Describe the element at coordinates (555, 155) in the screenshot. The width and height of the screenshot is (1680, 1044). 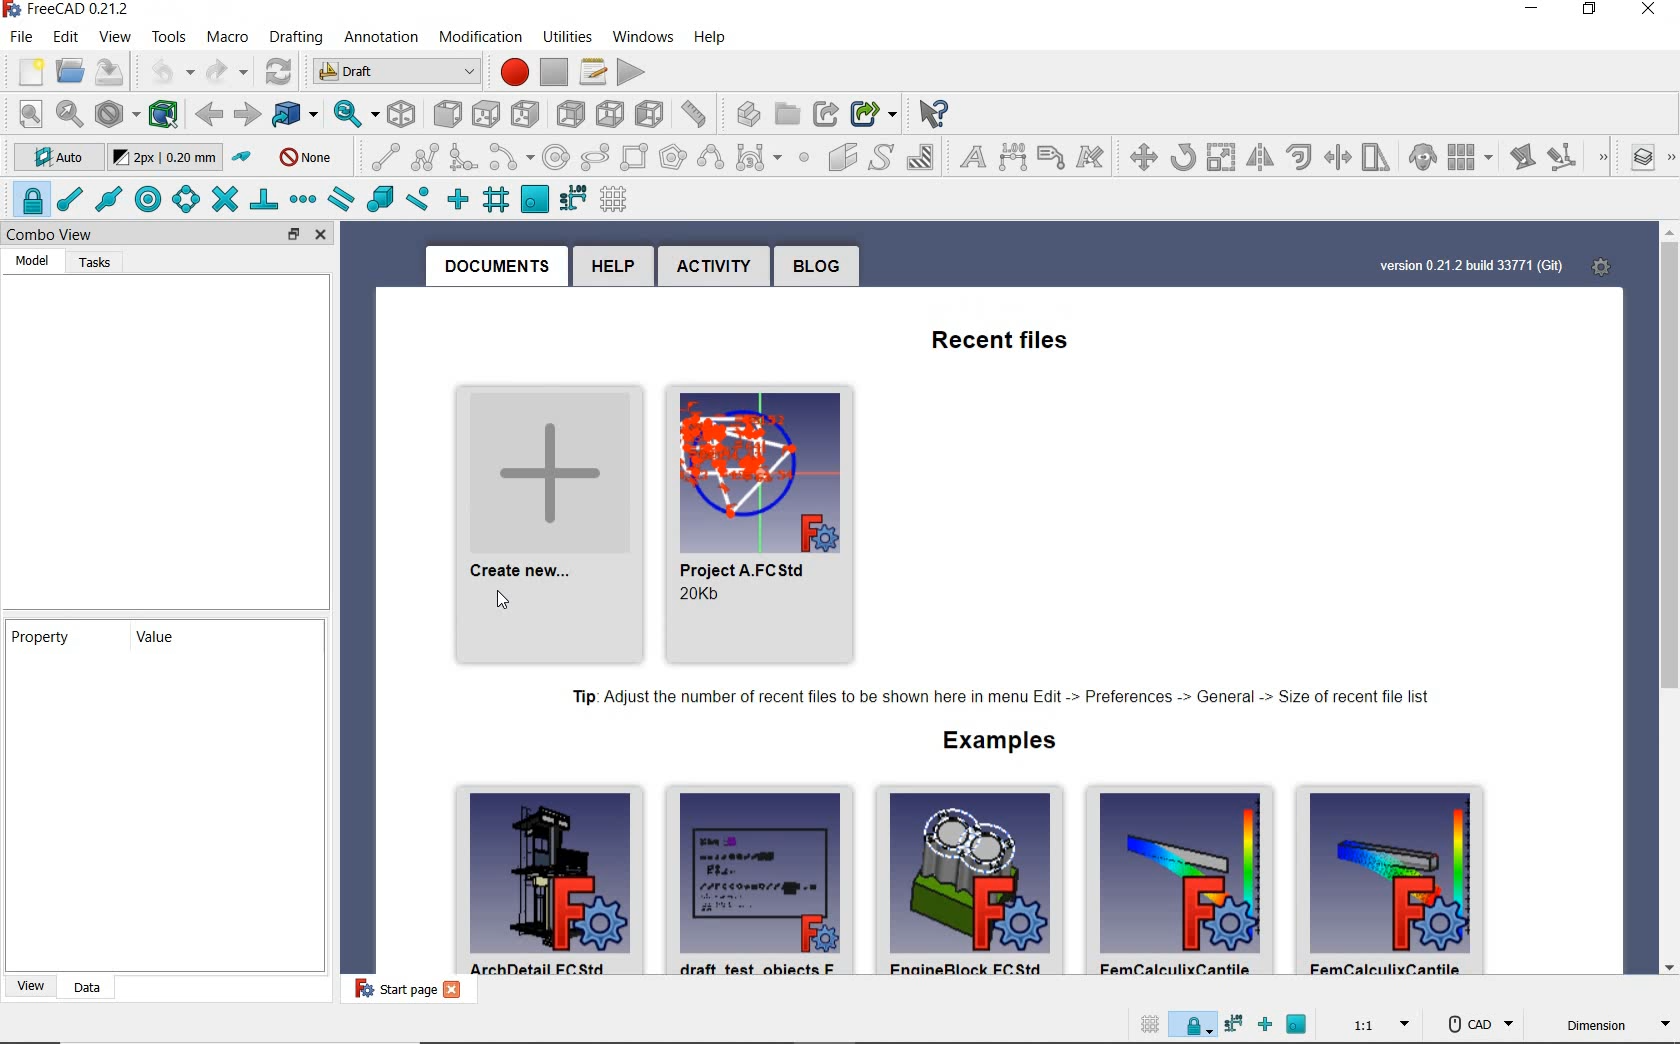
I see `circle` at that location.